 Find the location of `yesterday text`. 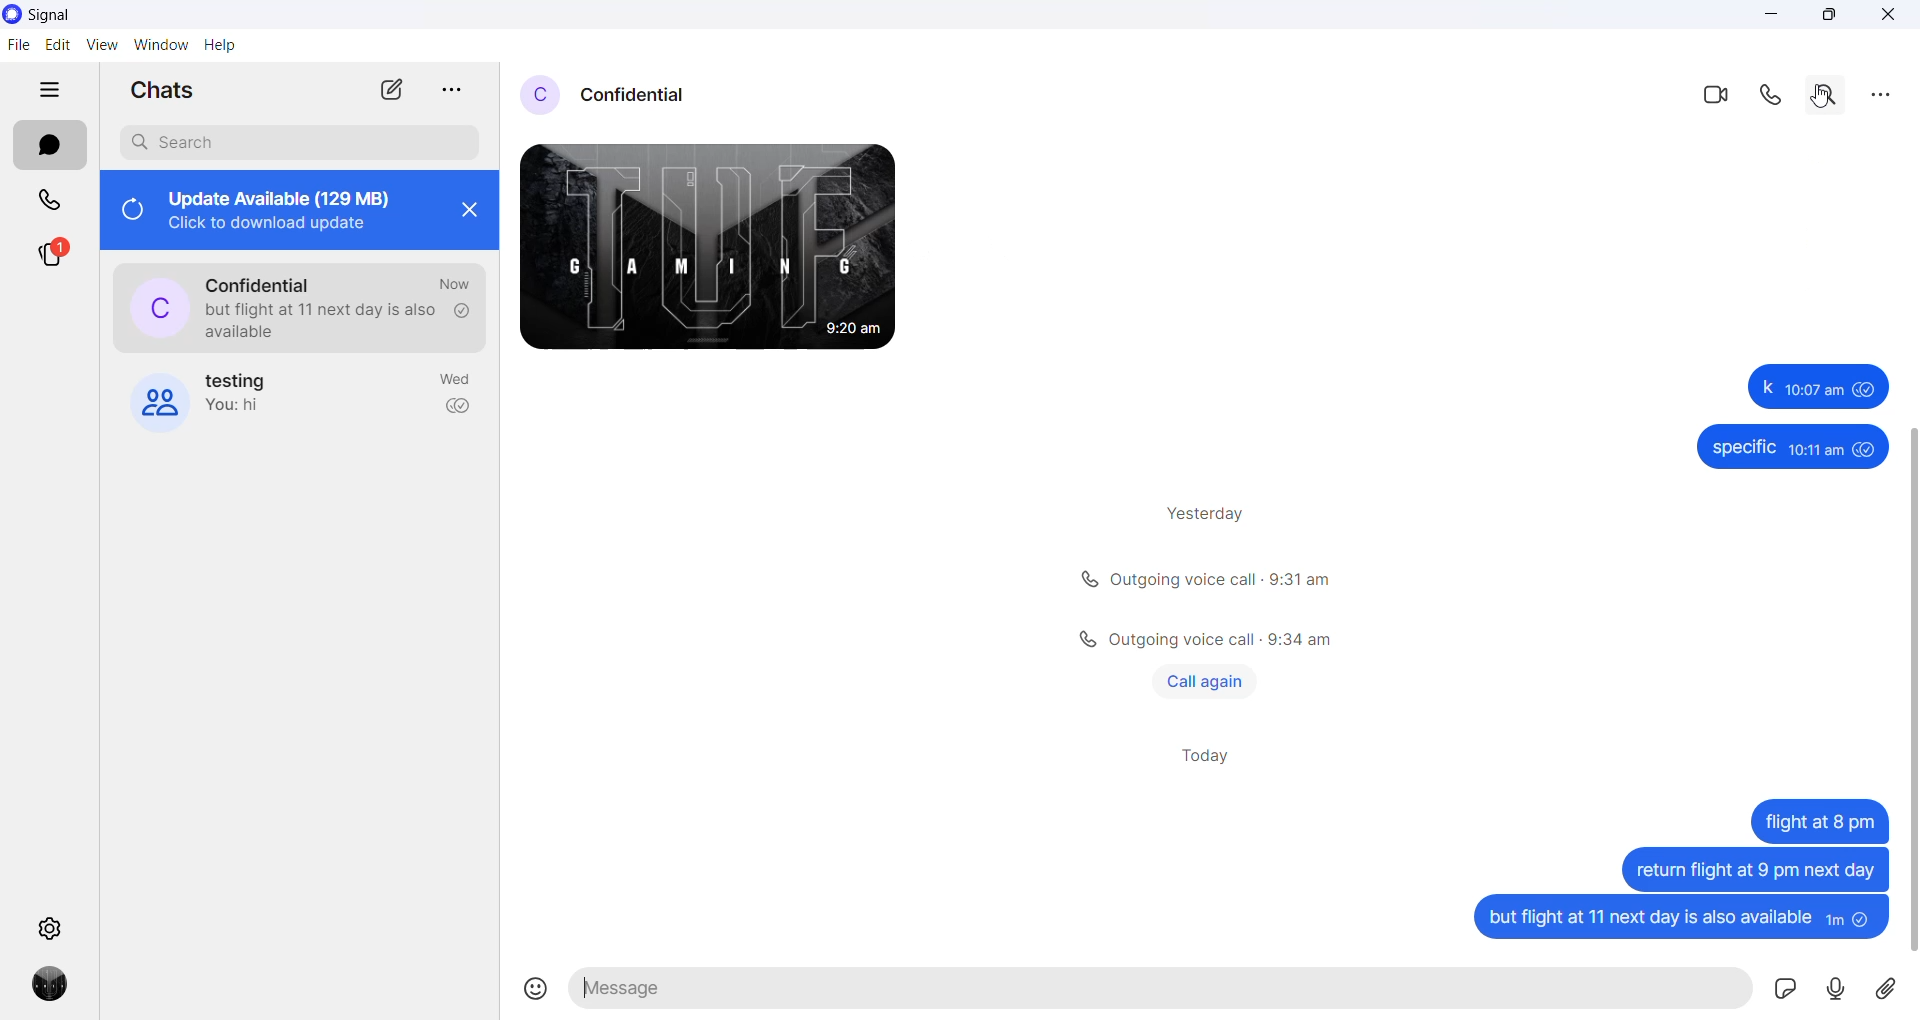

yesterday text is located at coordinates (1198, 510).